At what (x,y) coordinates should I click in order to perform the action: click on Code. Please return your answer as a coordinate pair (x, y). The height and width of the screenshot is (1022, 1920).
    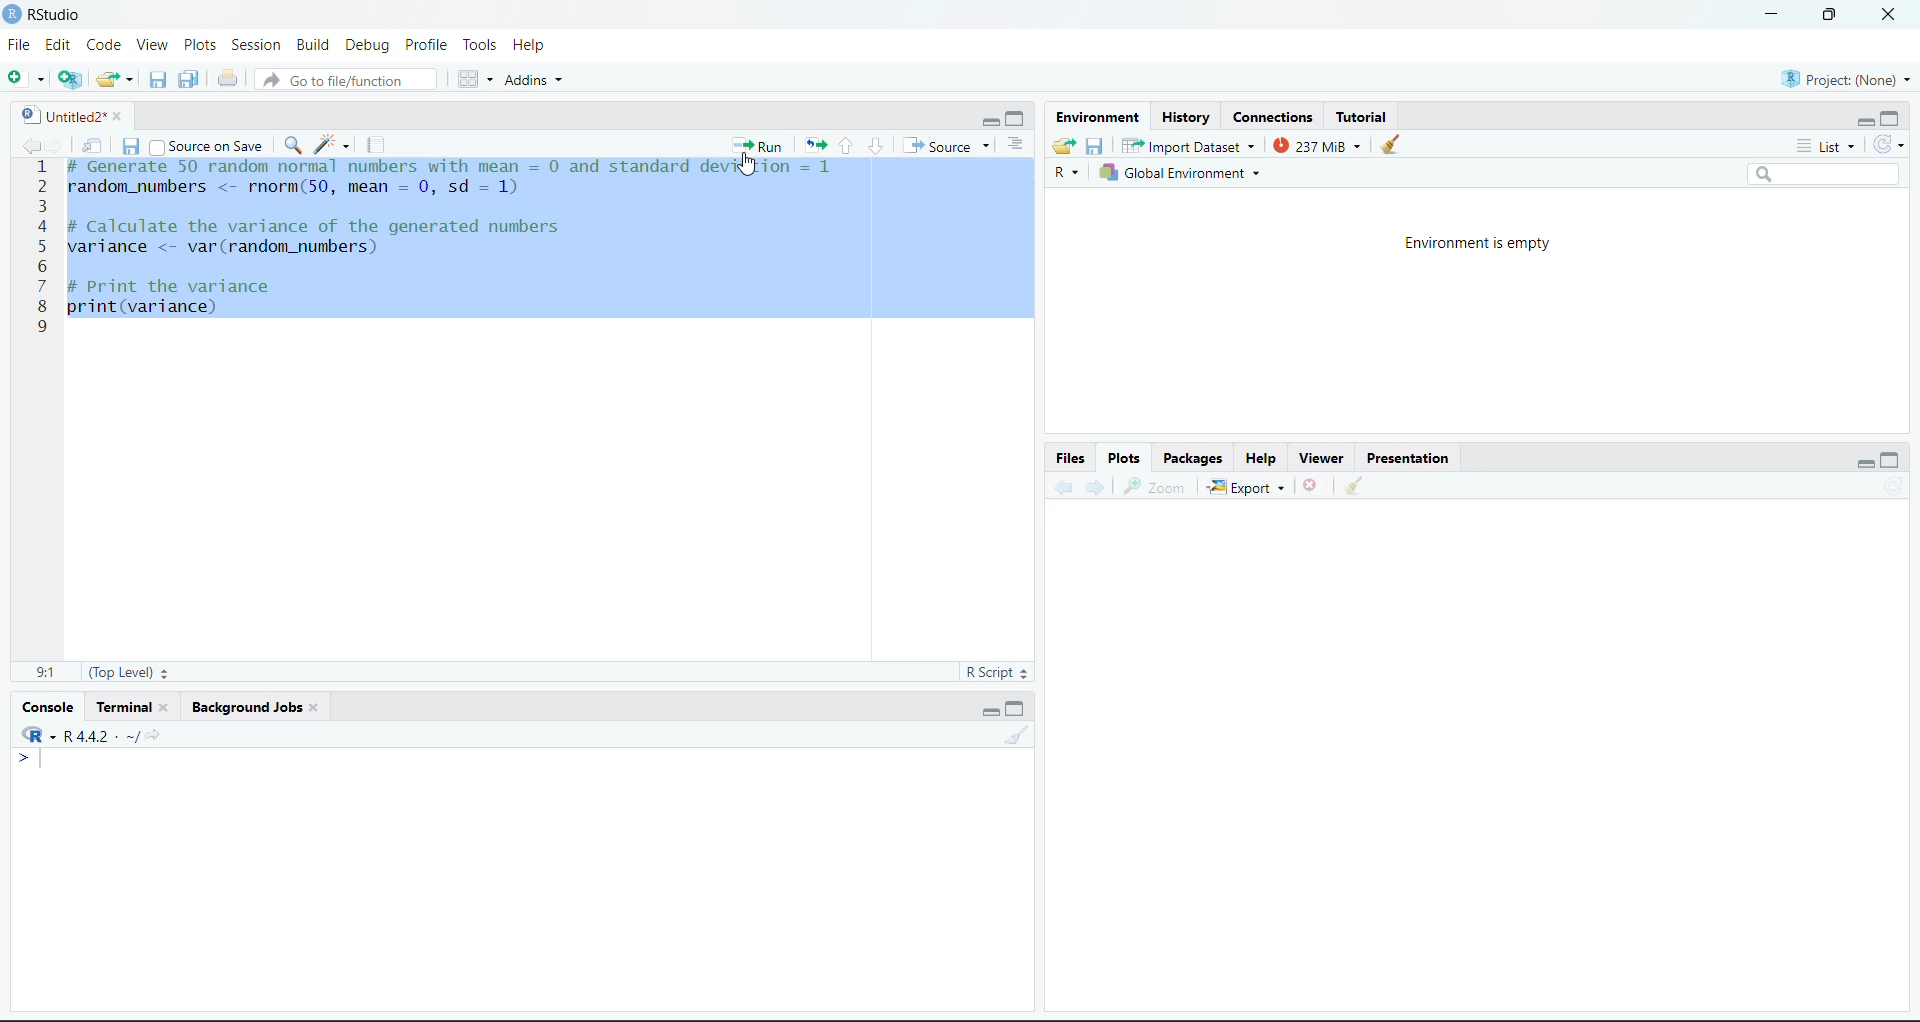
    Looking at the image, I should click on (105, 45).